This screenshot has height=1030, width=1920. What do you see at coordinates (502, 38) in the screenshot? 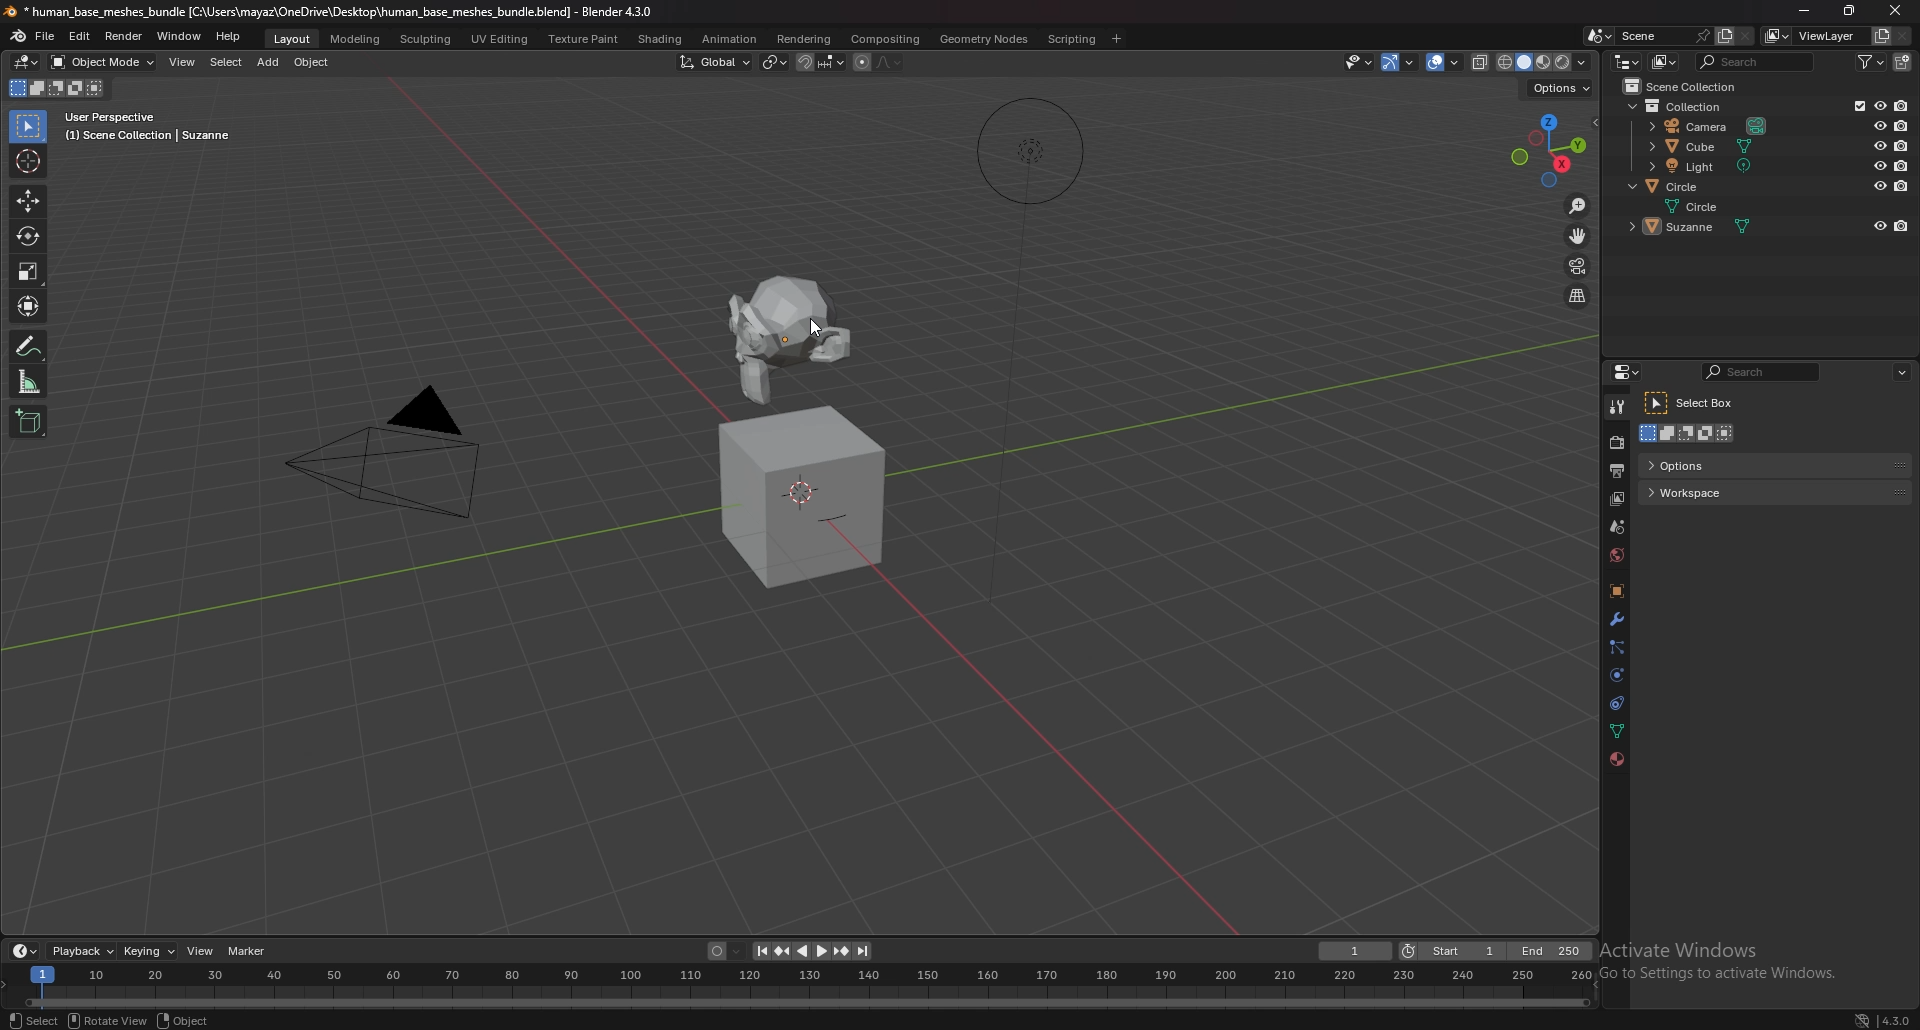
I see `uv editing` at bounding box center [502, 38].